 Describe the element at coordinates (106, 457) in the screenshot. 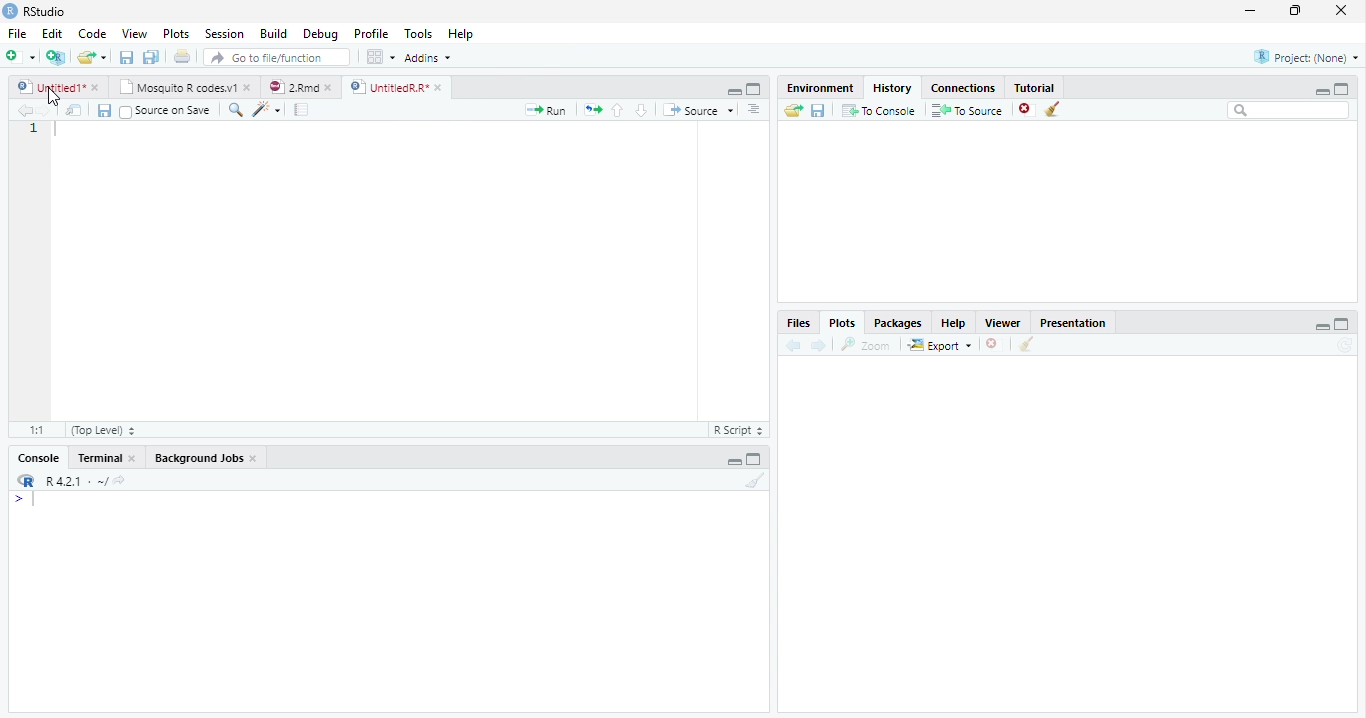

I see `Terminal` at that location.